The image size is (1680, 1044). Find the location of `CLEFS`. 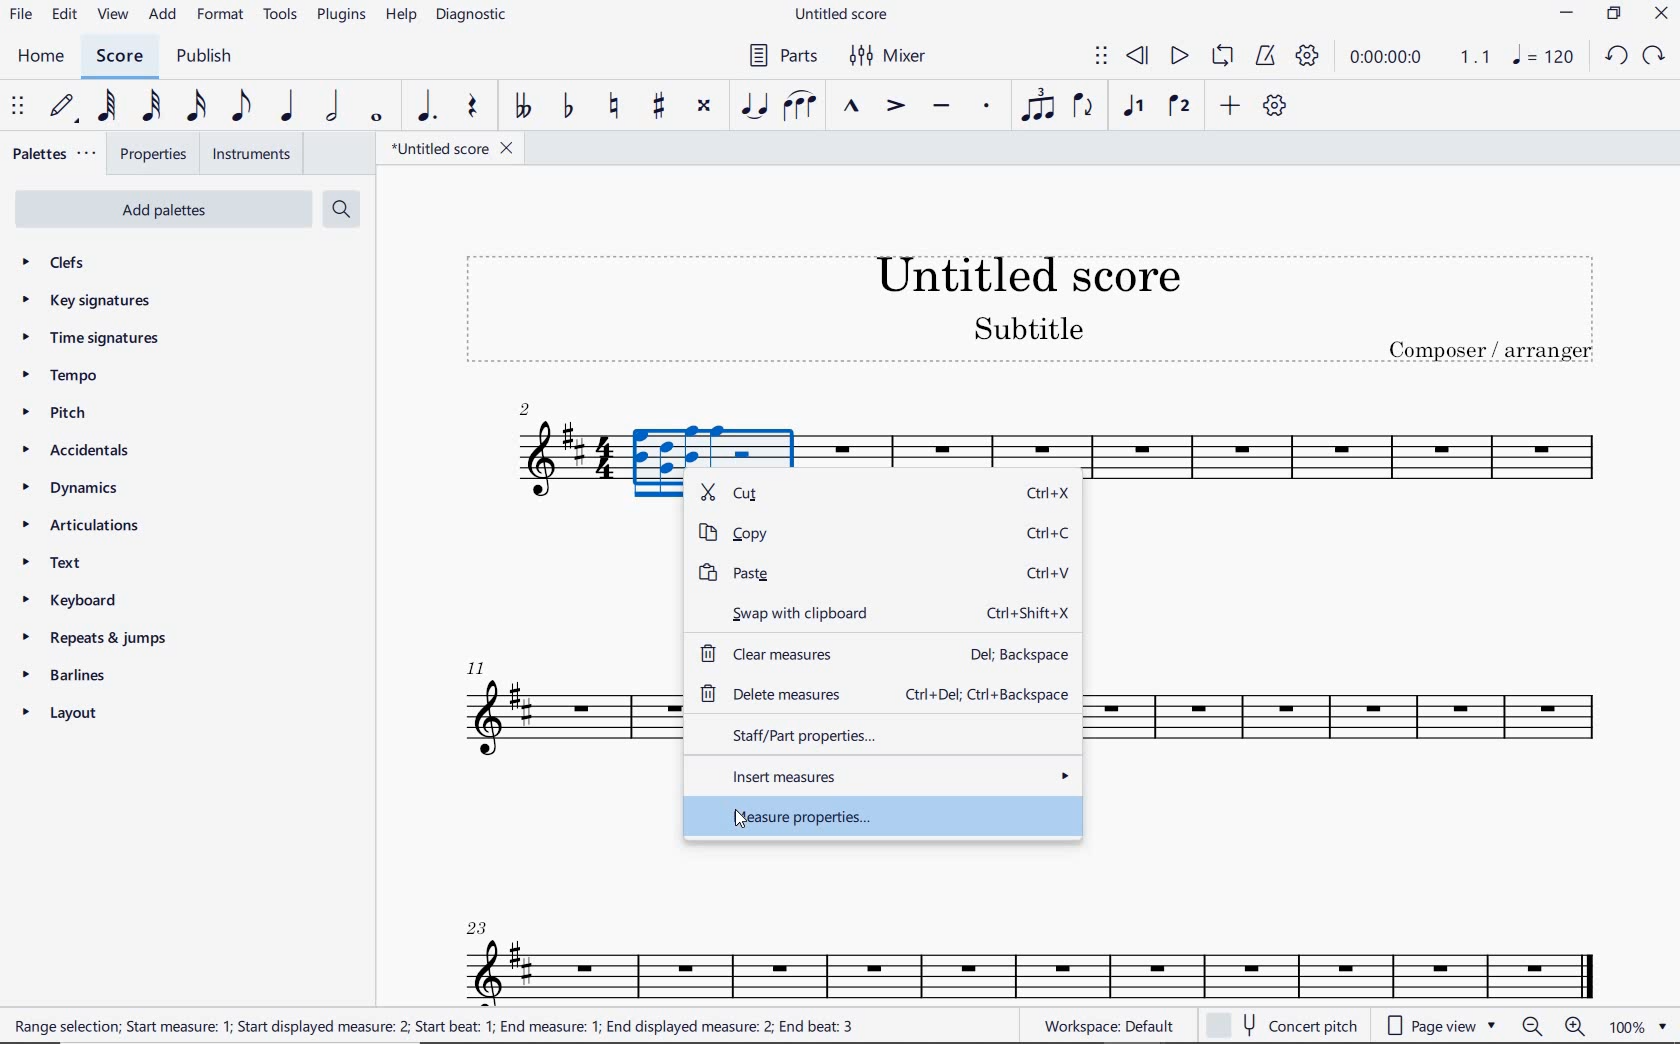

CLEFS is located at coordinates (66, 264).